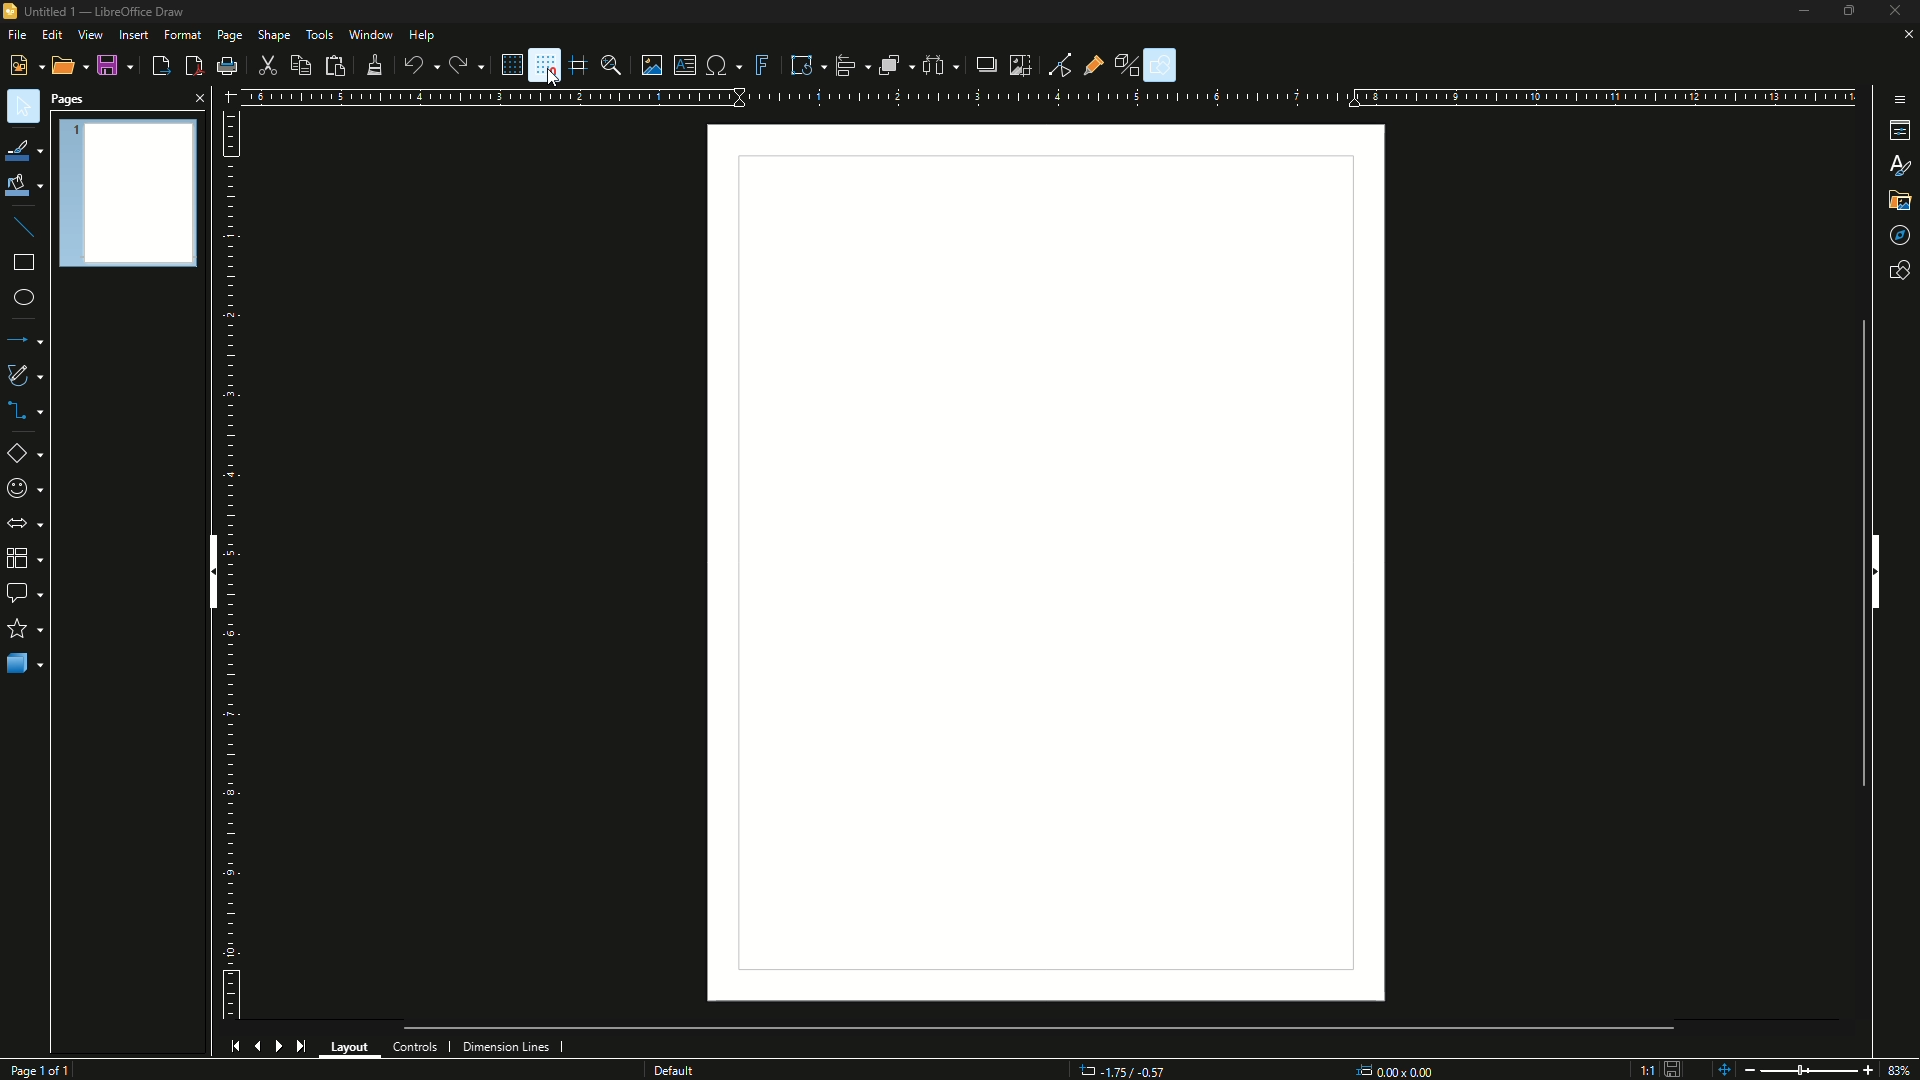 This screenshot has width=1920, height=1080. I want to click on Fill Color, so click(25, 187).